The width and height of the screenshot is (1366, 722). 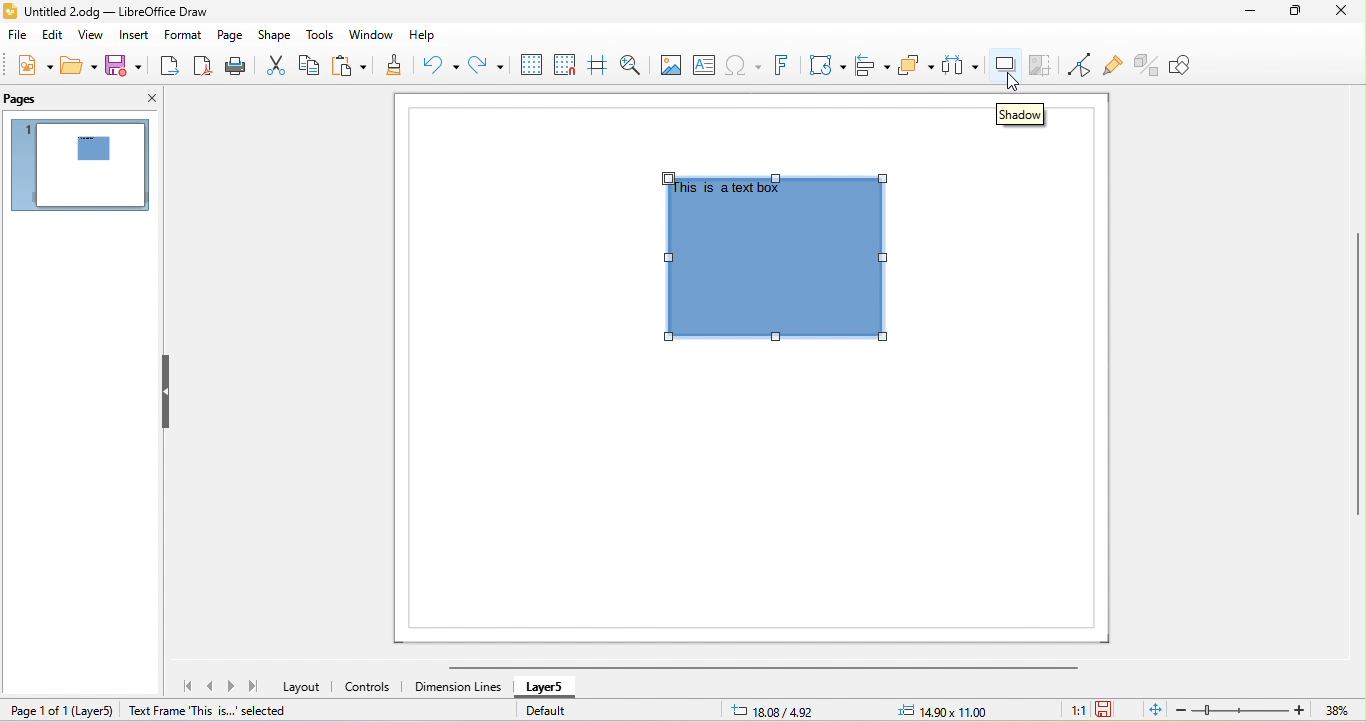 I want to click on maximize, so click(x=1296, y=12).